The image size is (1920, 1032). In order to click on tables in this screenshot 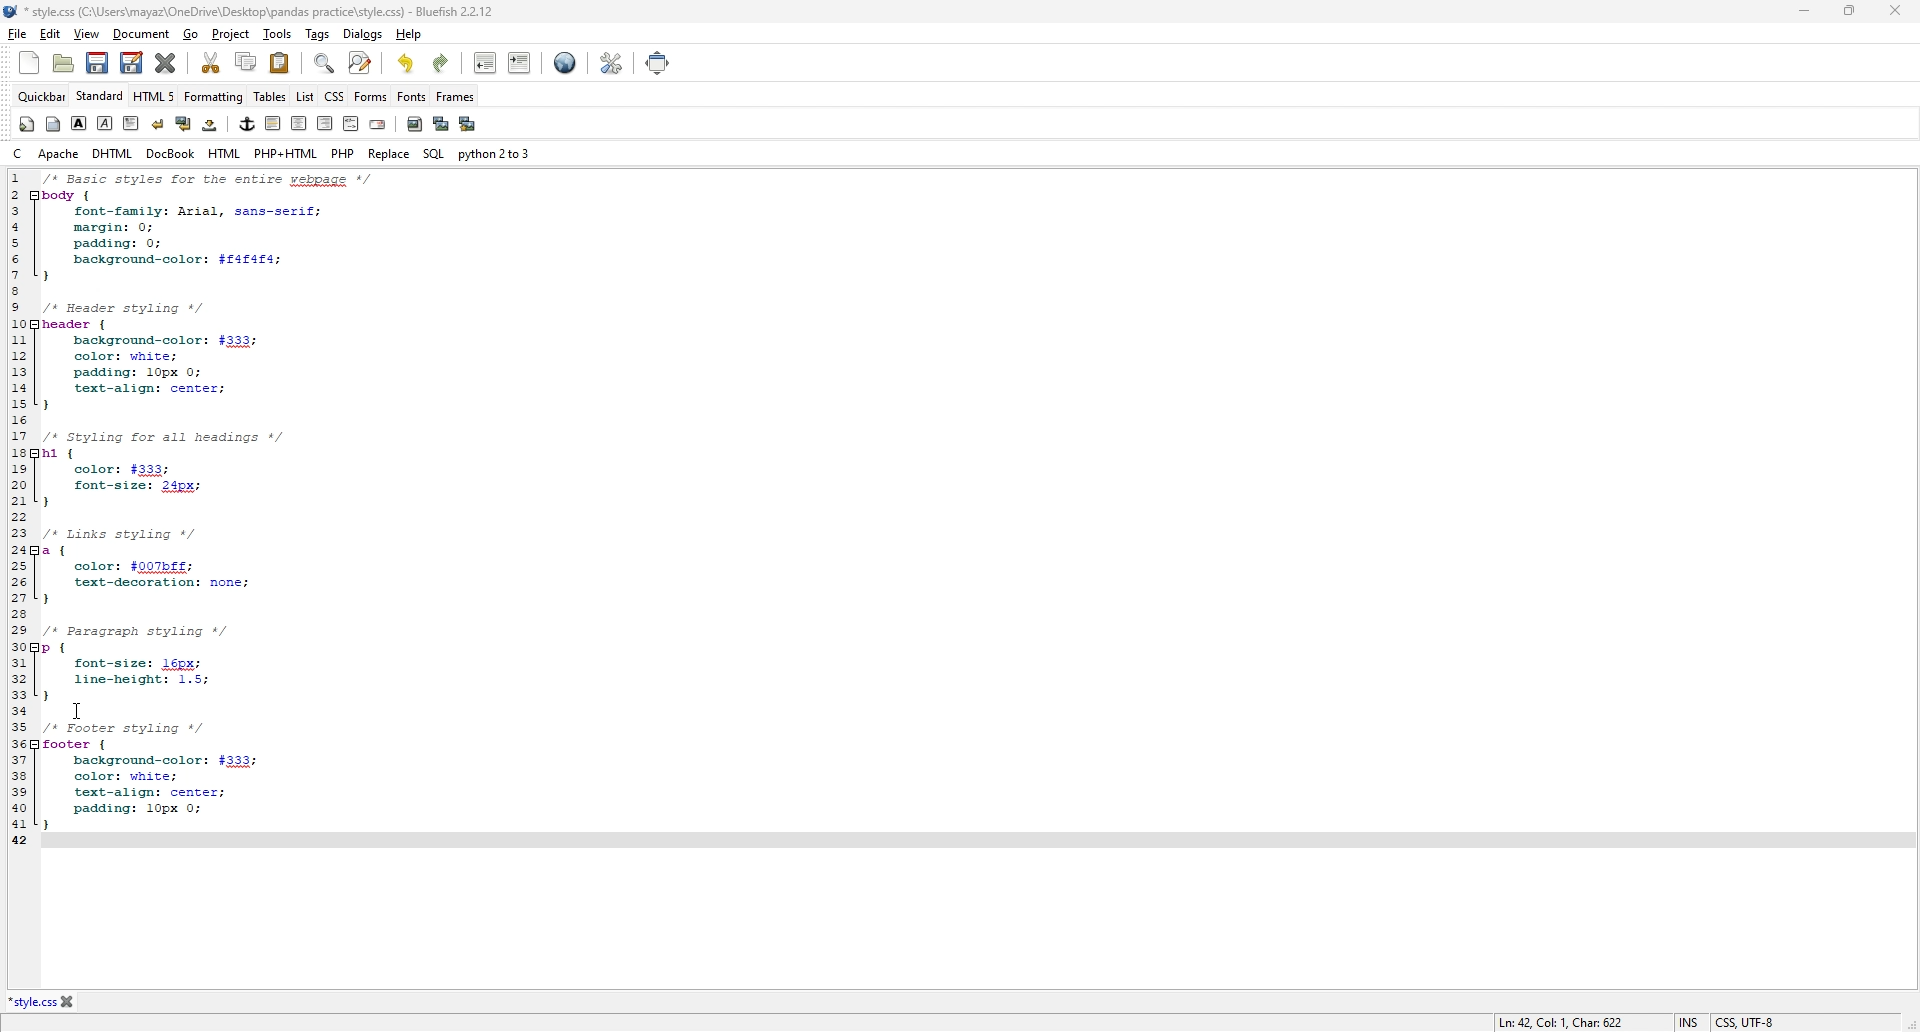, I will do `click(269, 97)`.